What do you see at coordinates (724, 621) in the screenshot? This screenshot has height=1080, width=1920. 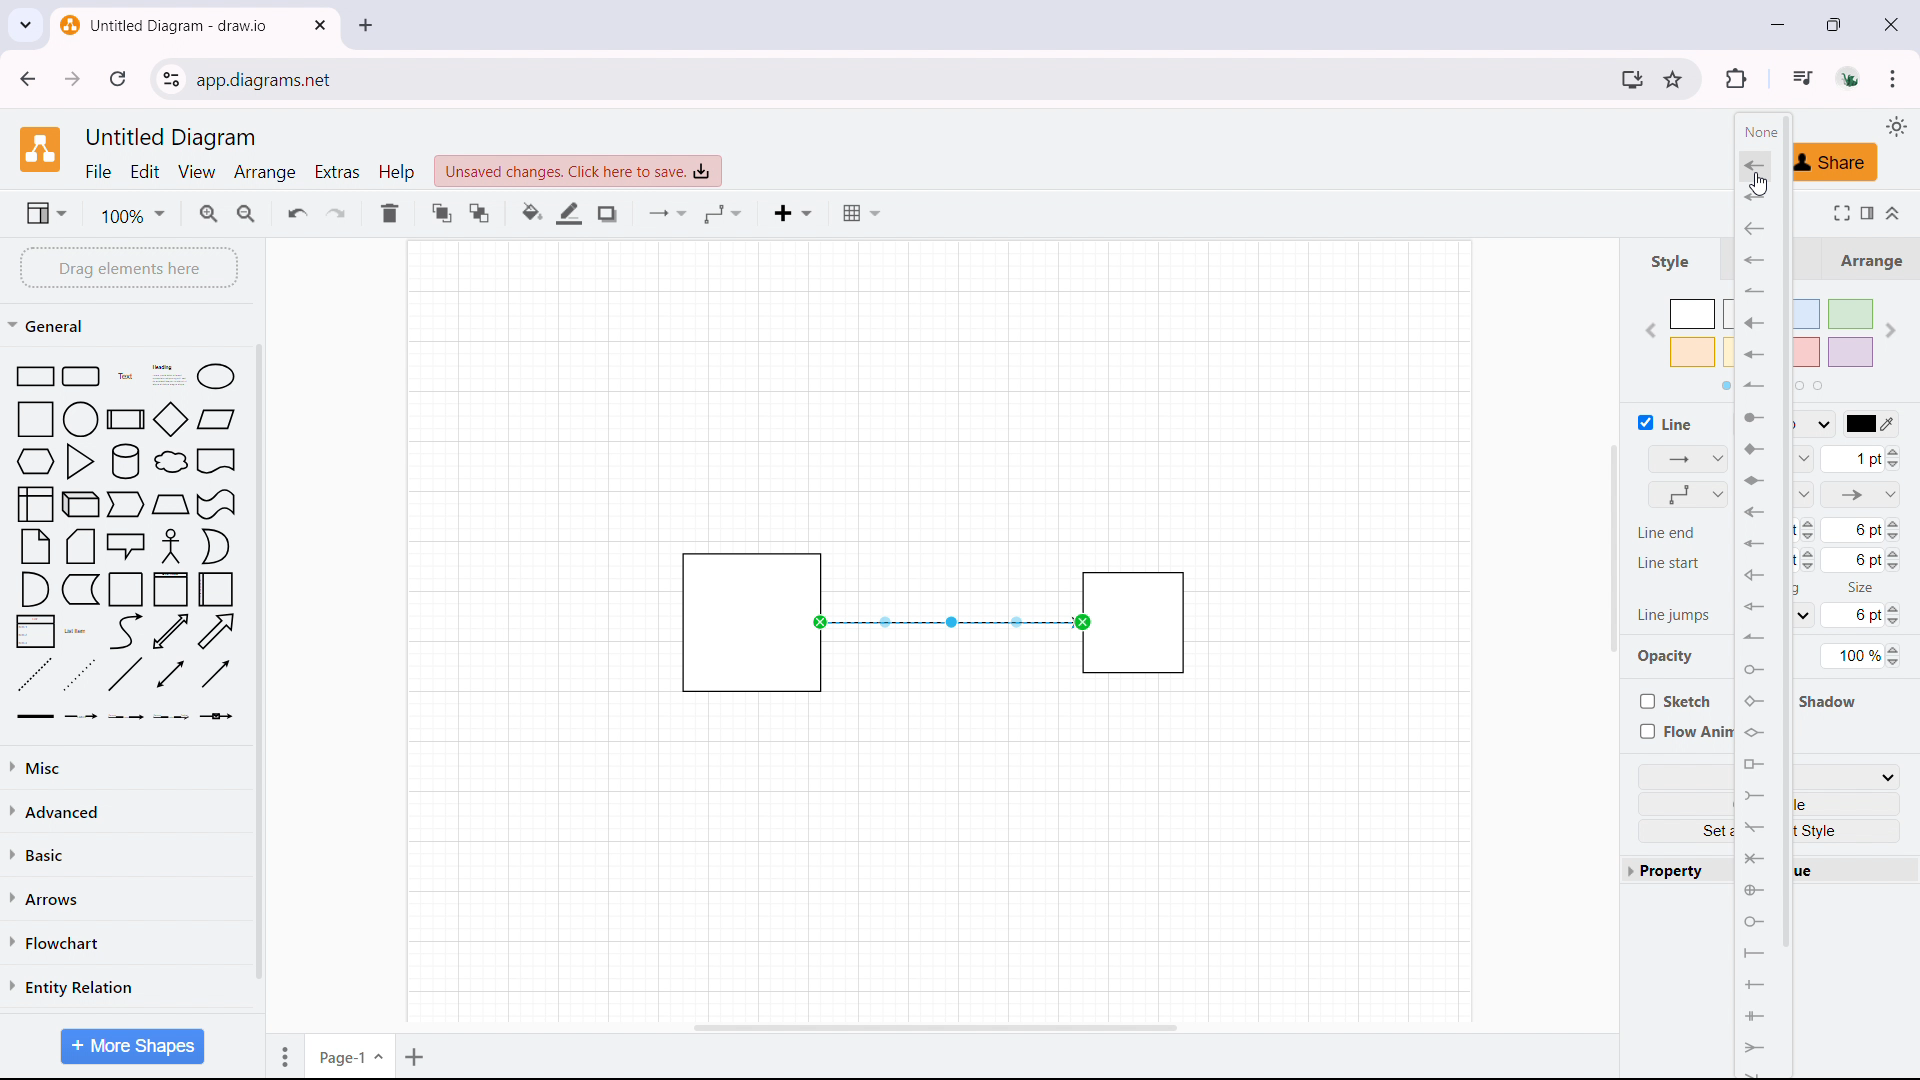 I see `object 1` at bounding box center [724, 621].